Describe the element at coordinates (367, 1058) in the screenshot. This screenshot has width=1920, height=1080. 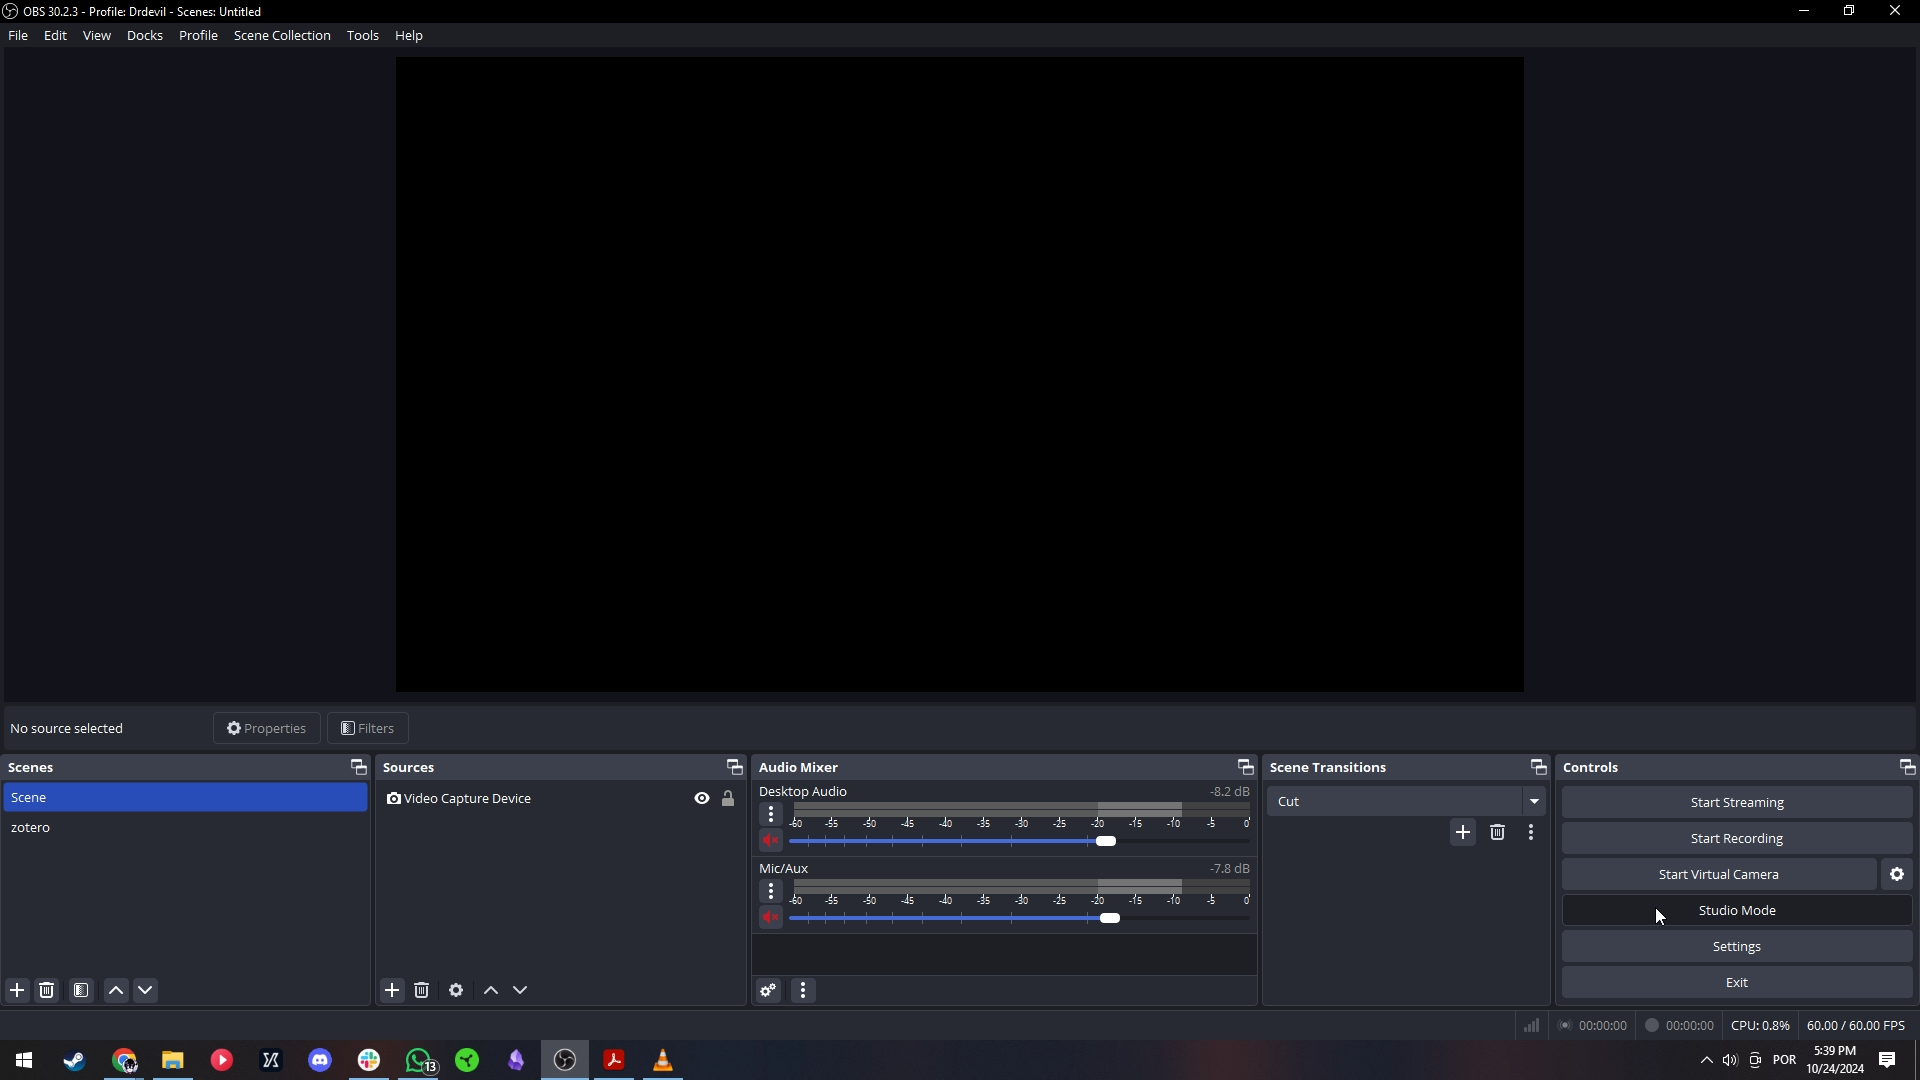
I see `slack` at that location.